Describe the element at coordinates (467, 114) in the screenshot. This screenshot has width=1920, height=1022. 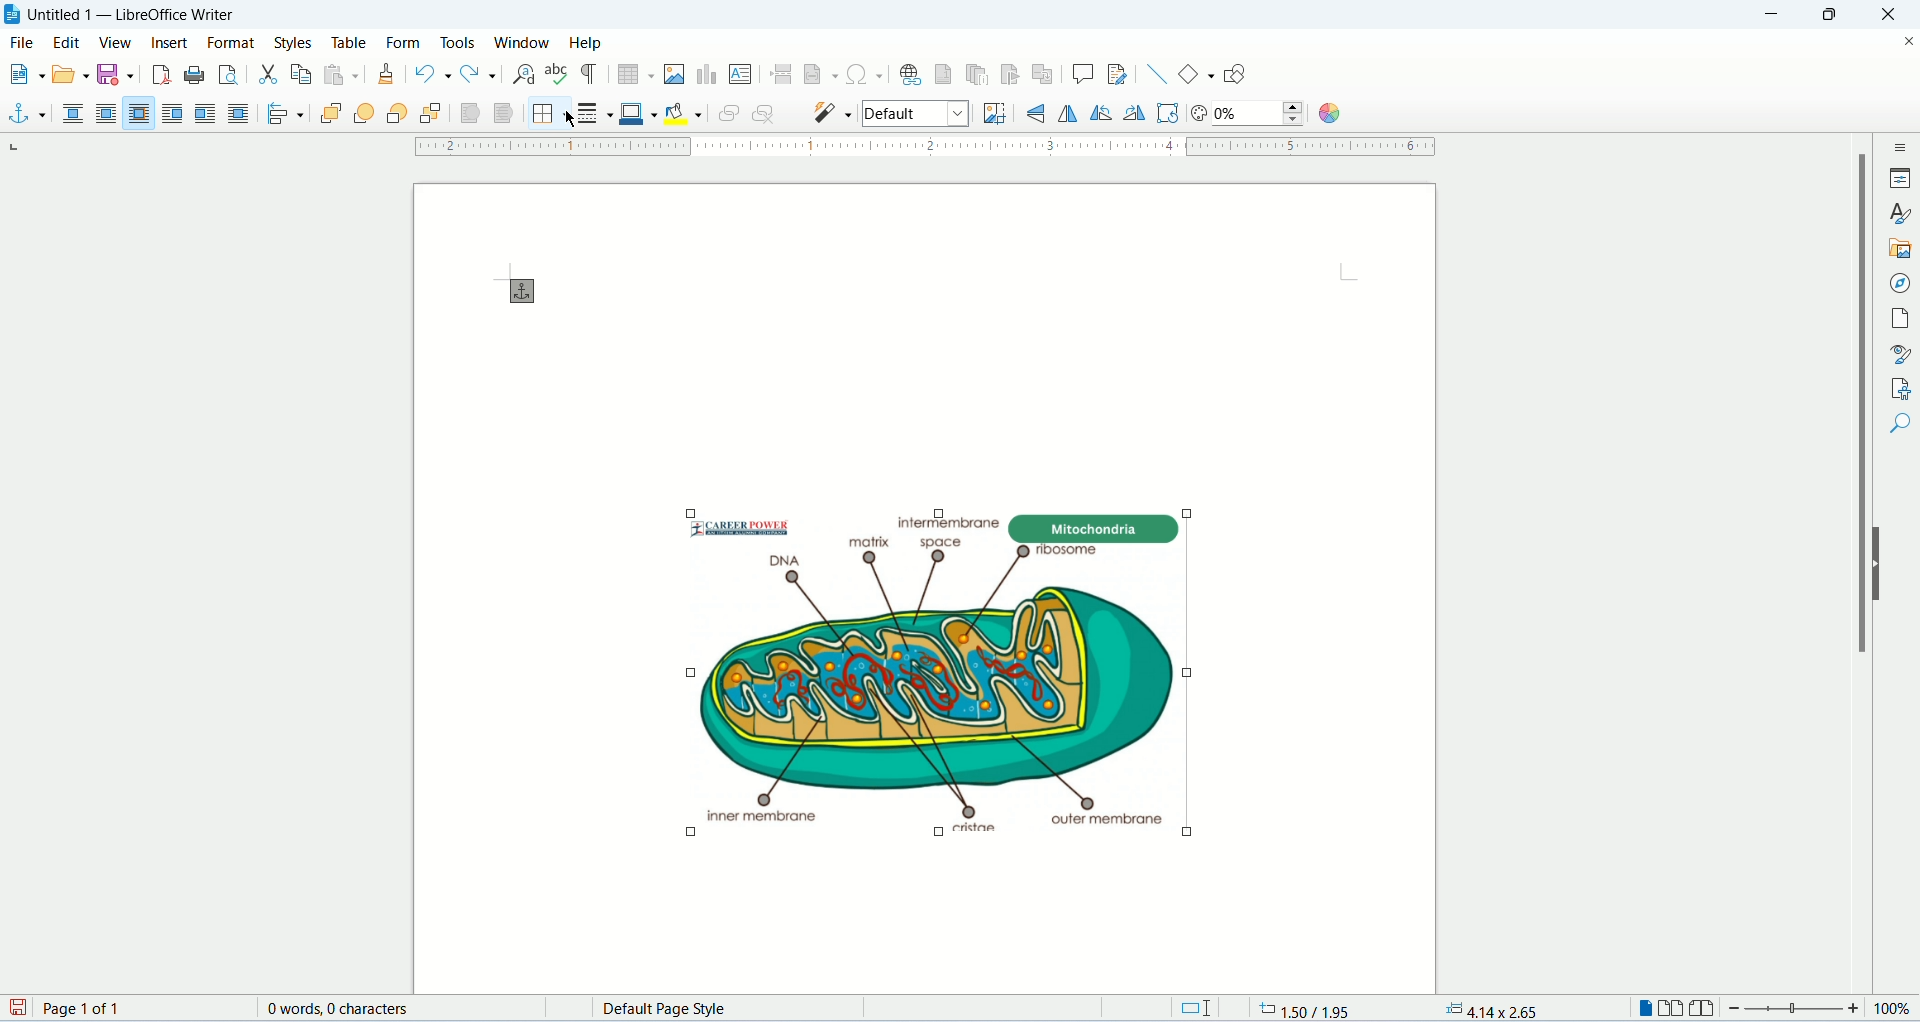
I see `to foreground` at that location.